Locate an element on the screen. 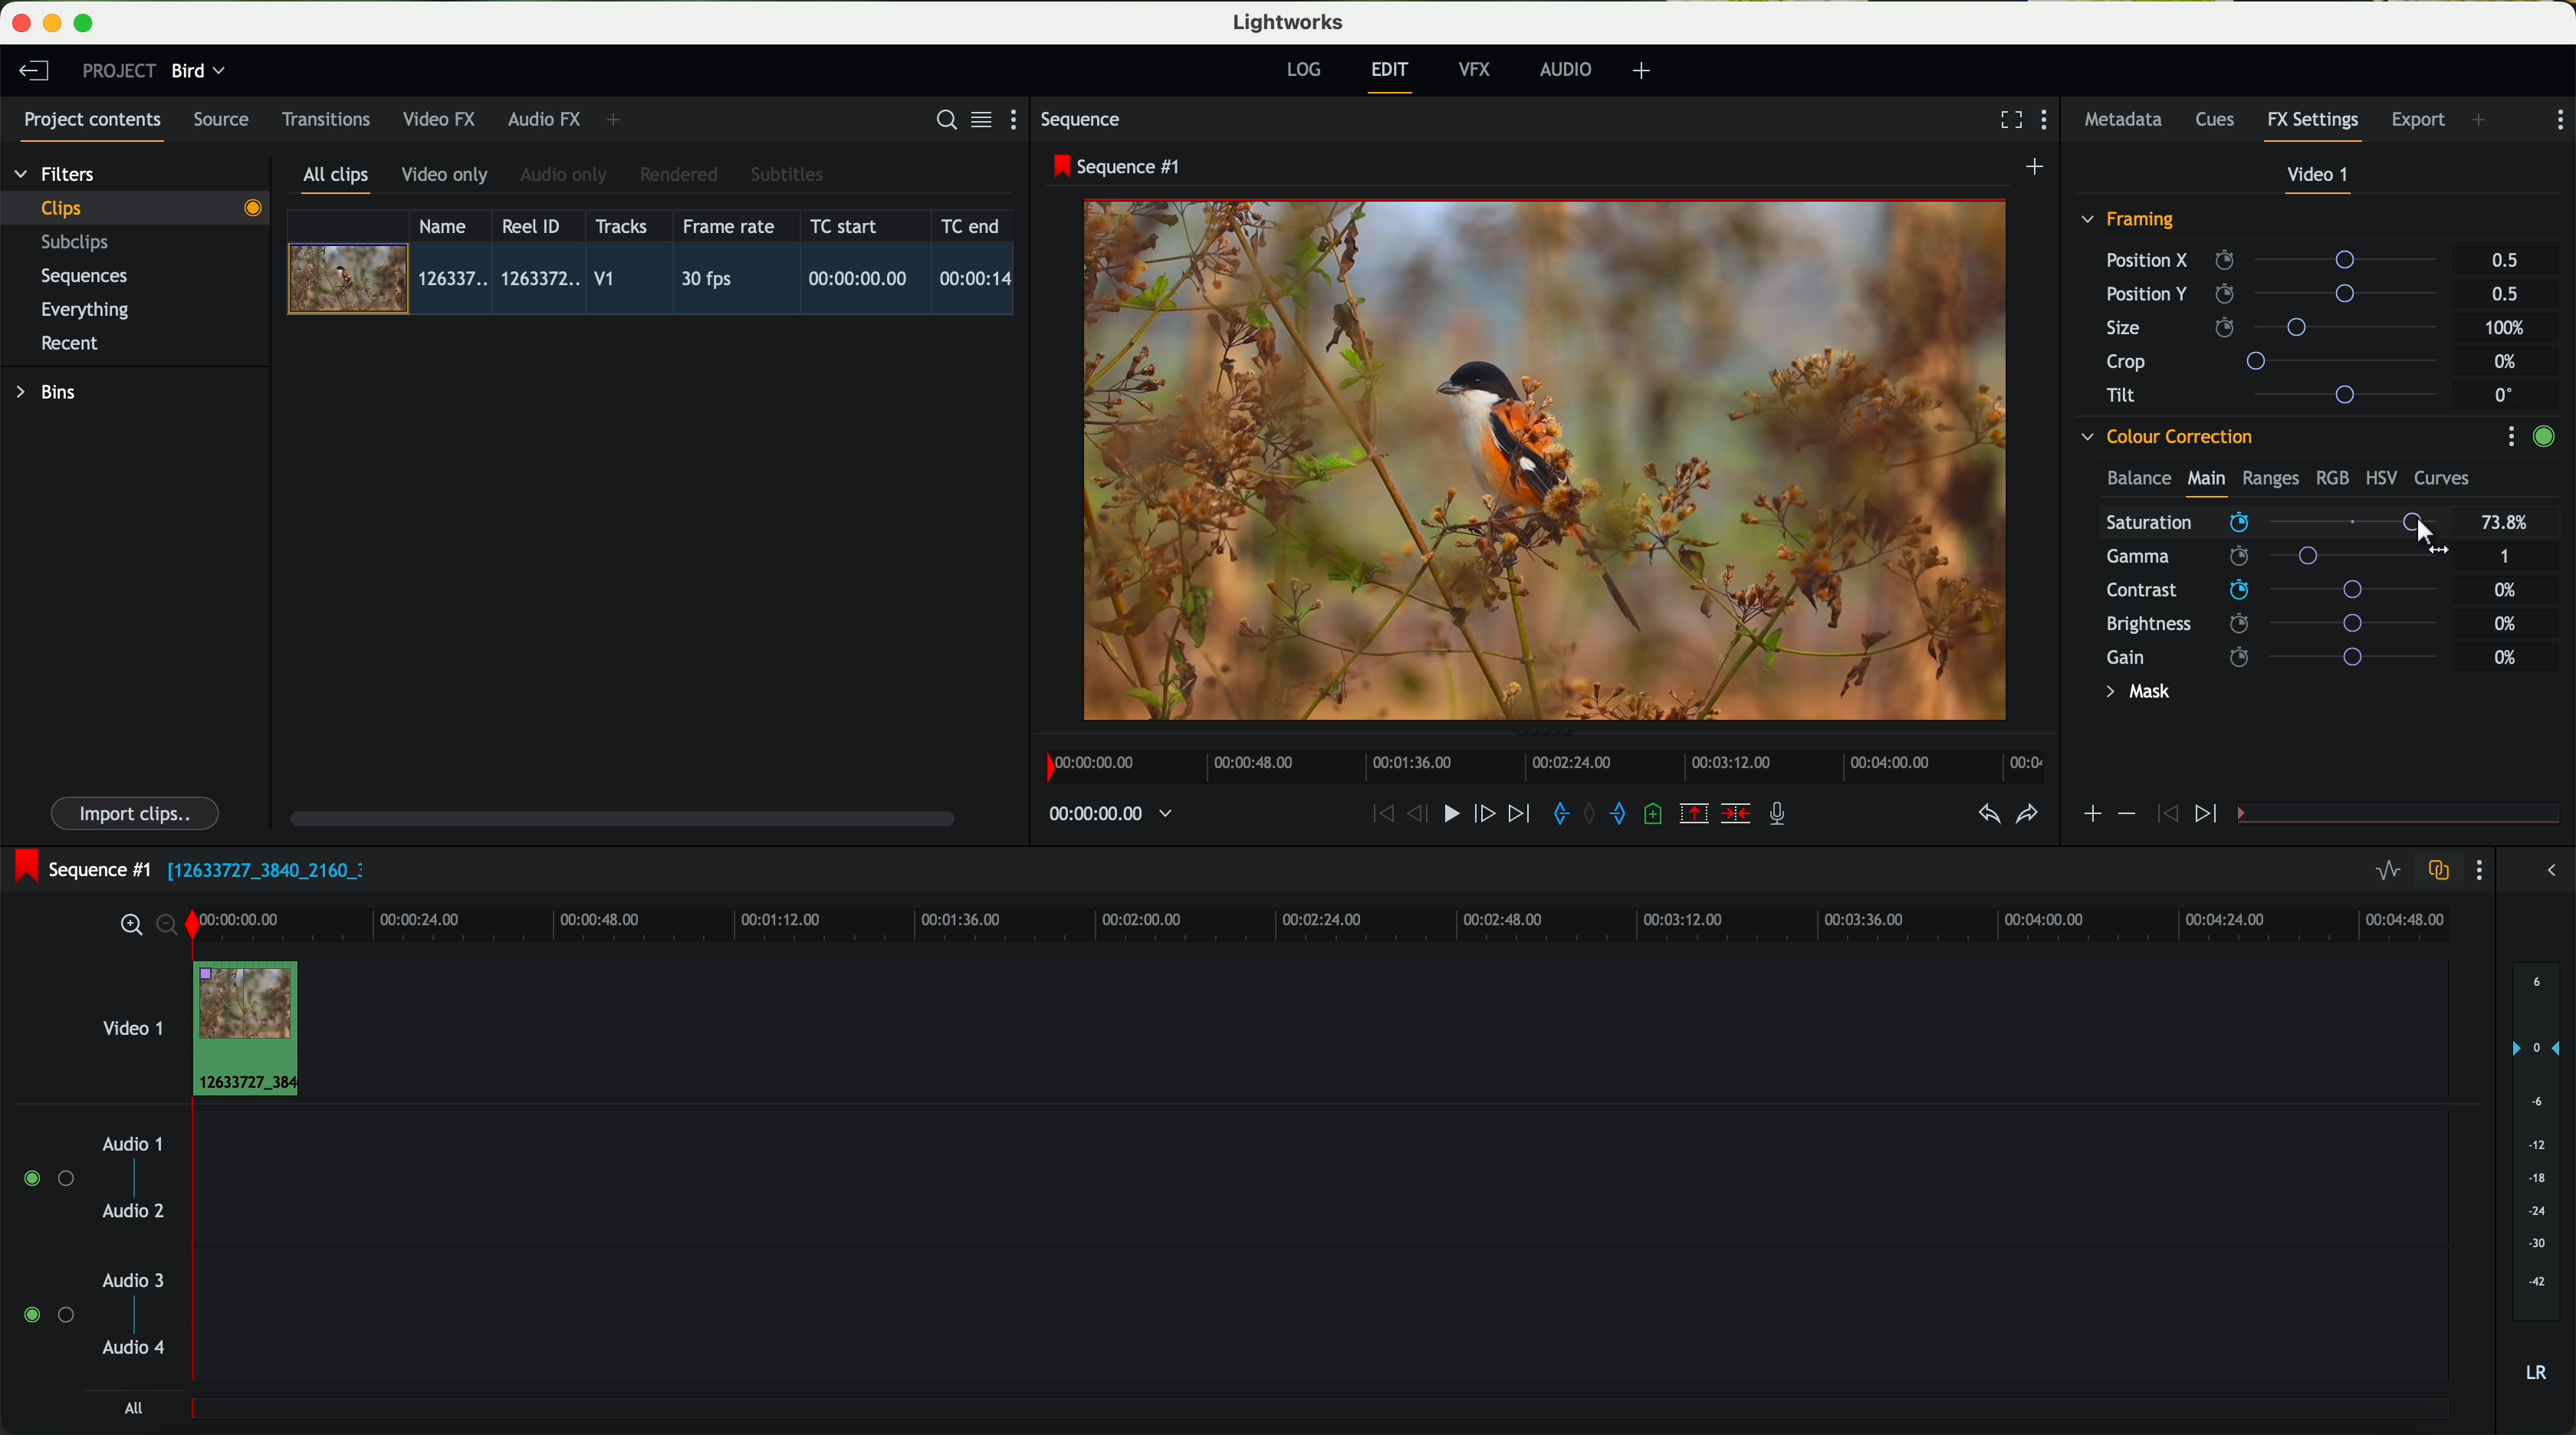 This screenshot has height=1435, width=2576. project is located at coordinates (119, 70).